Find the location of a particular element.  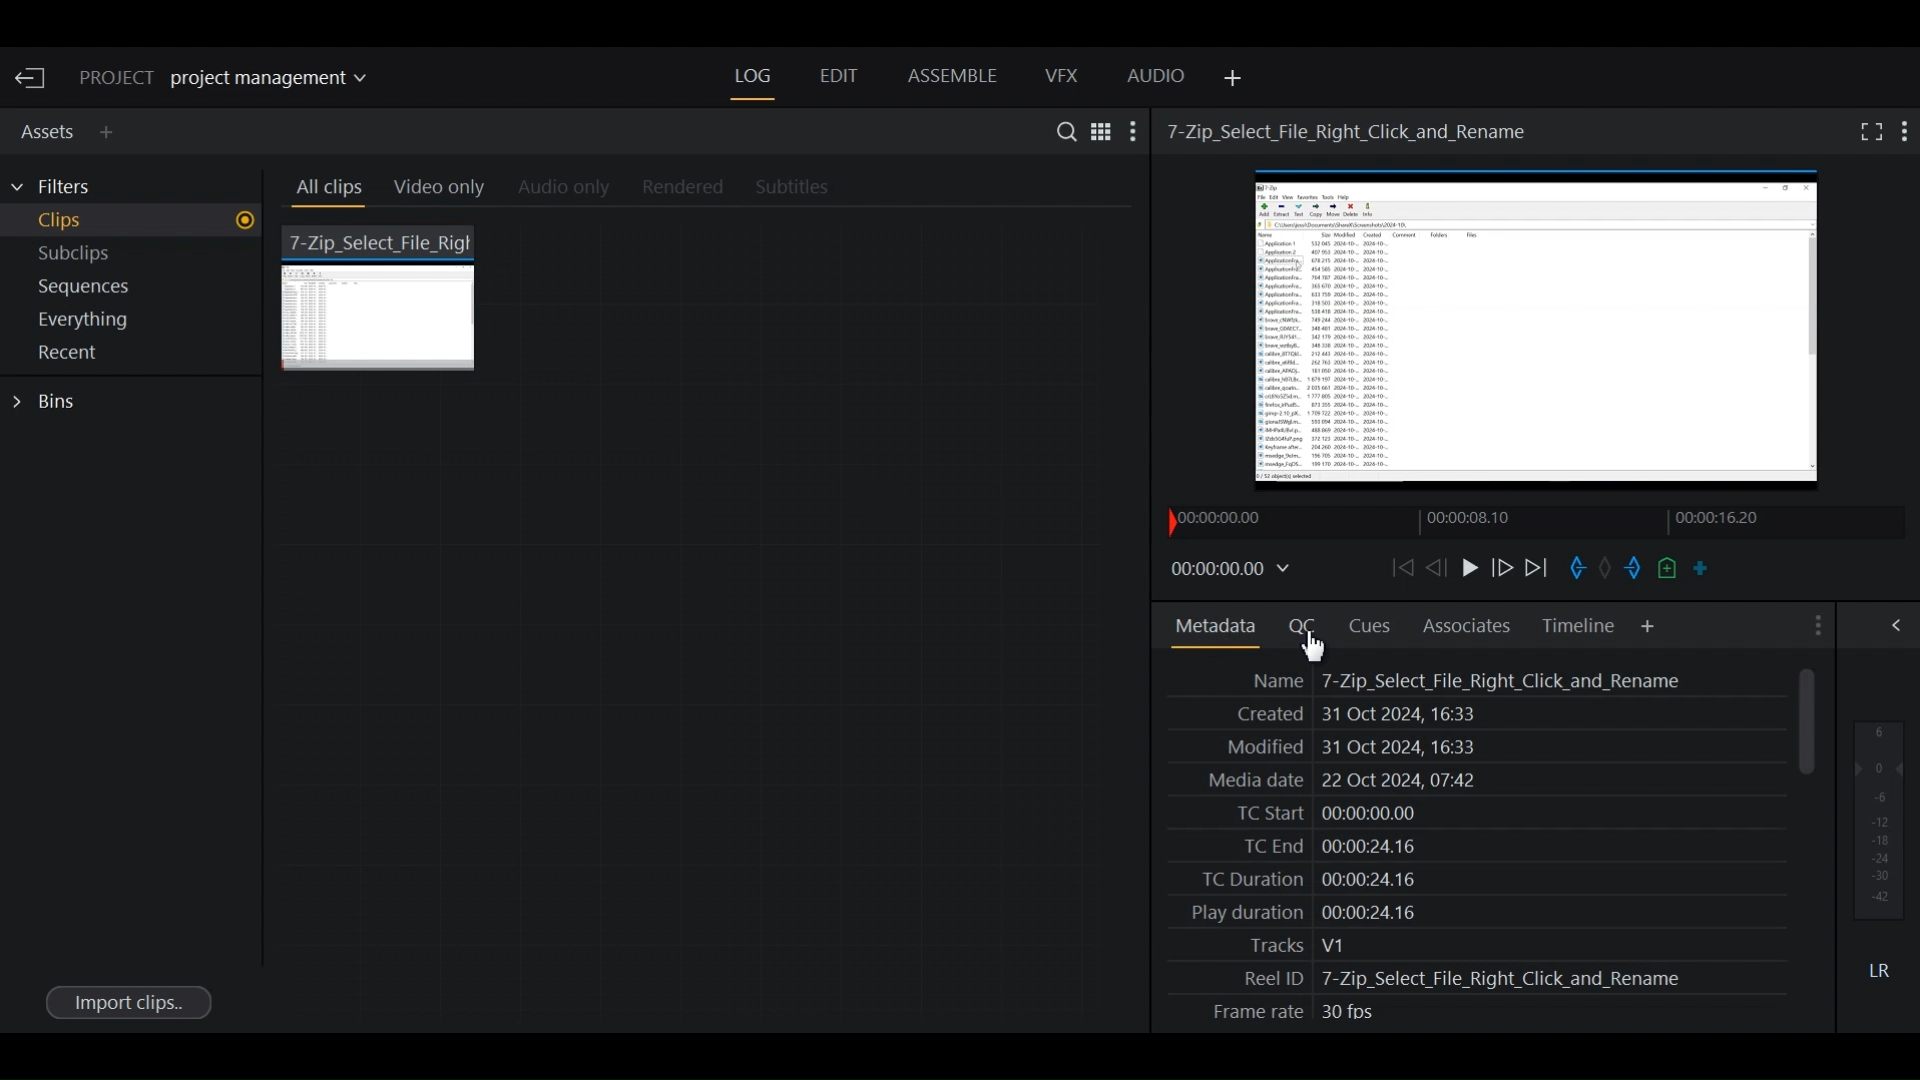

Play Duration is located at coordinates (1445, 913).